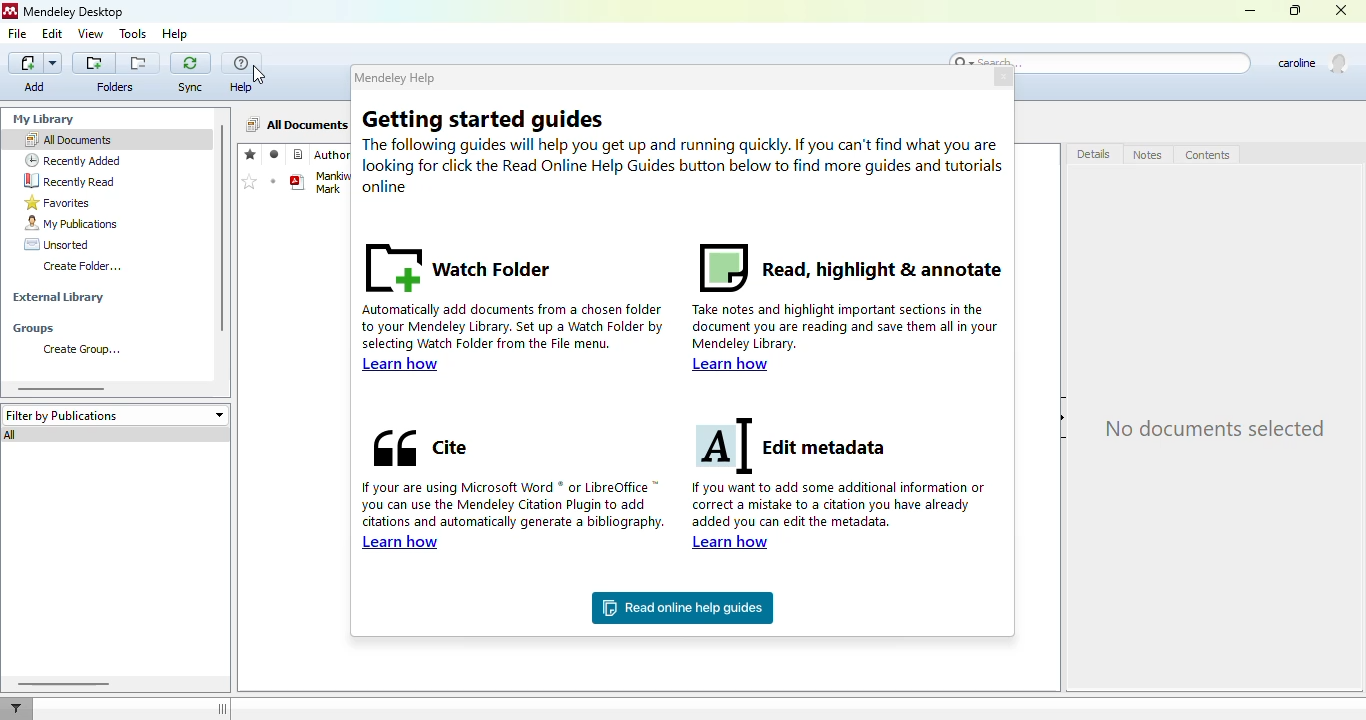 The width and height of the screenshot is (1366, 720). What do you see at coordinates (17, 33) in the screenshot?
I see `file` at bounding box center [17, 33].